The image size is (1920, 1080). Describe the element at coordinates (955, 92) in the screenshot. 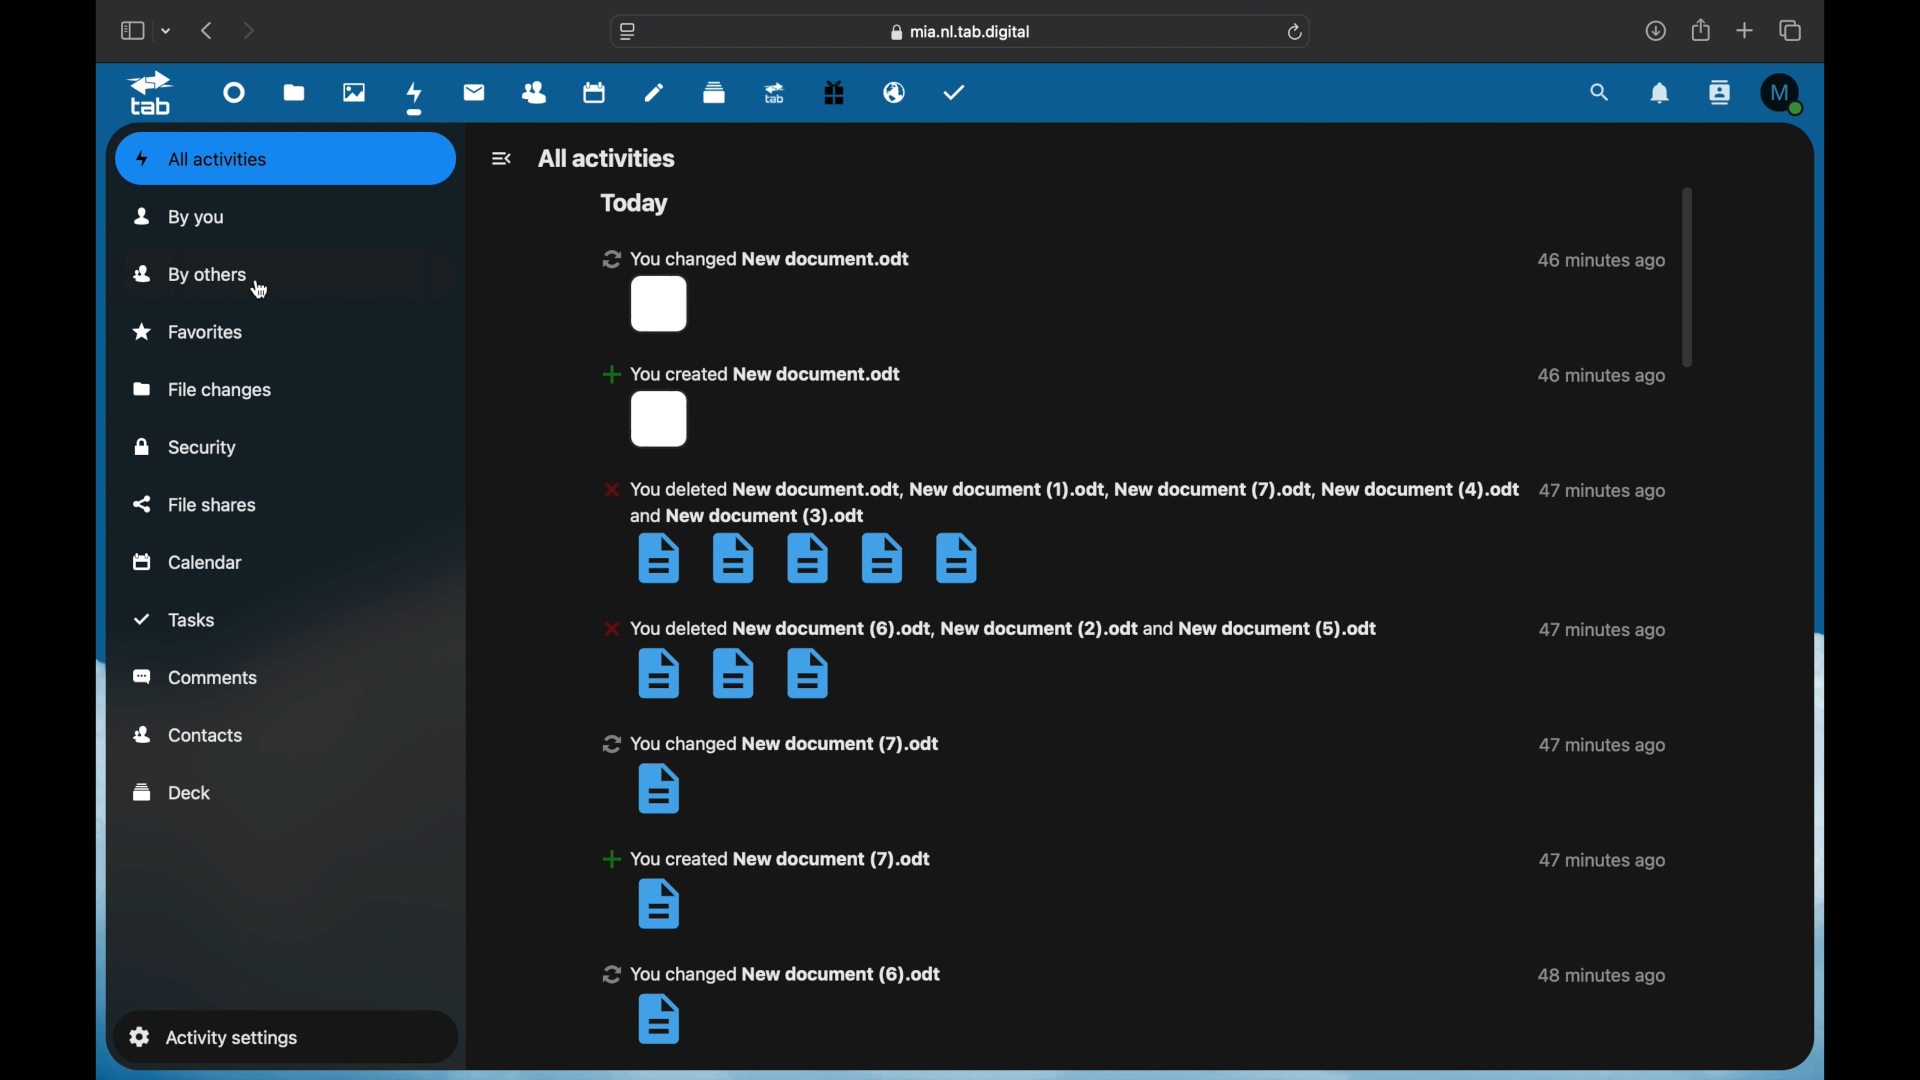

I see `tasks` at that location.